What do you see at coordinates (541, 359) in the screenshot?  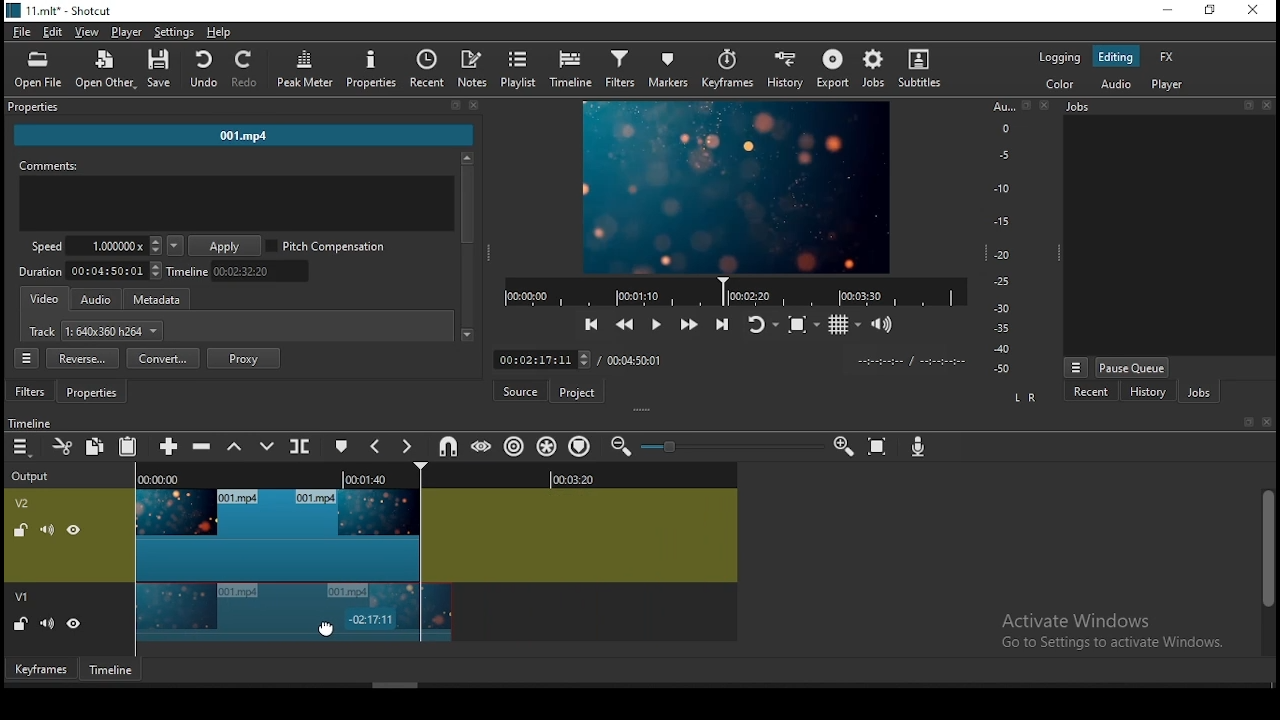 I see `CURRENT INPUT TIME` at bounding box center [541, 359].